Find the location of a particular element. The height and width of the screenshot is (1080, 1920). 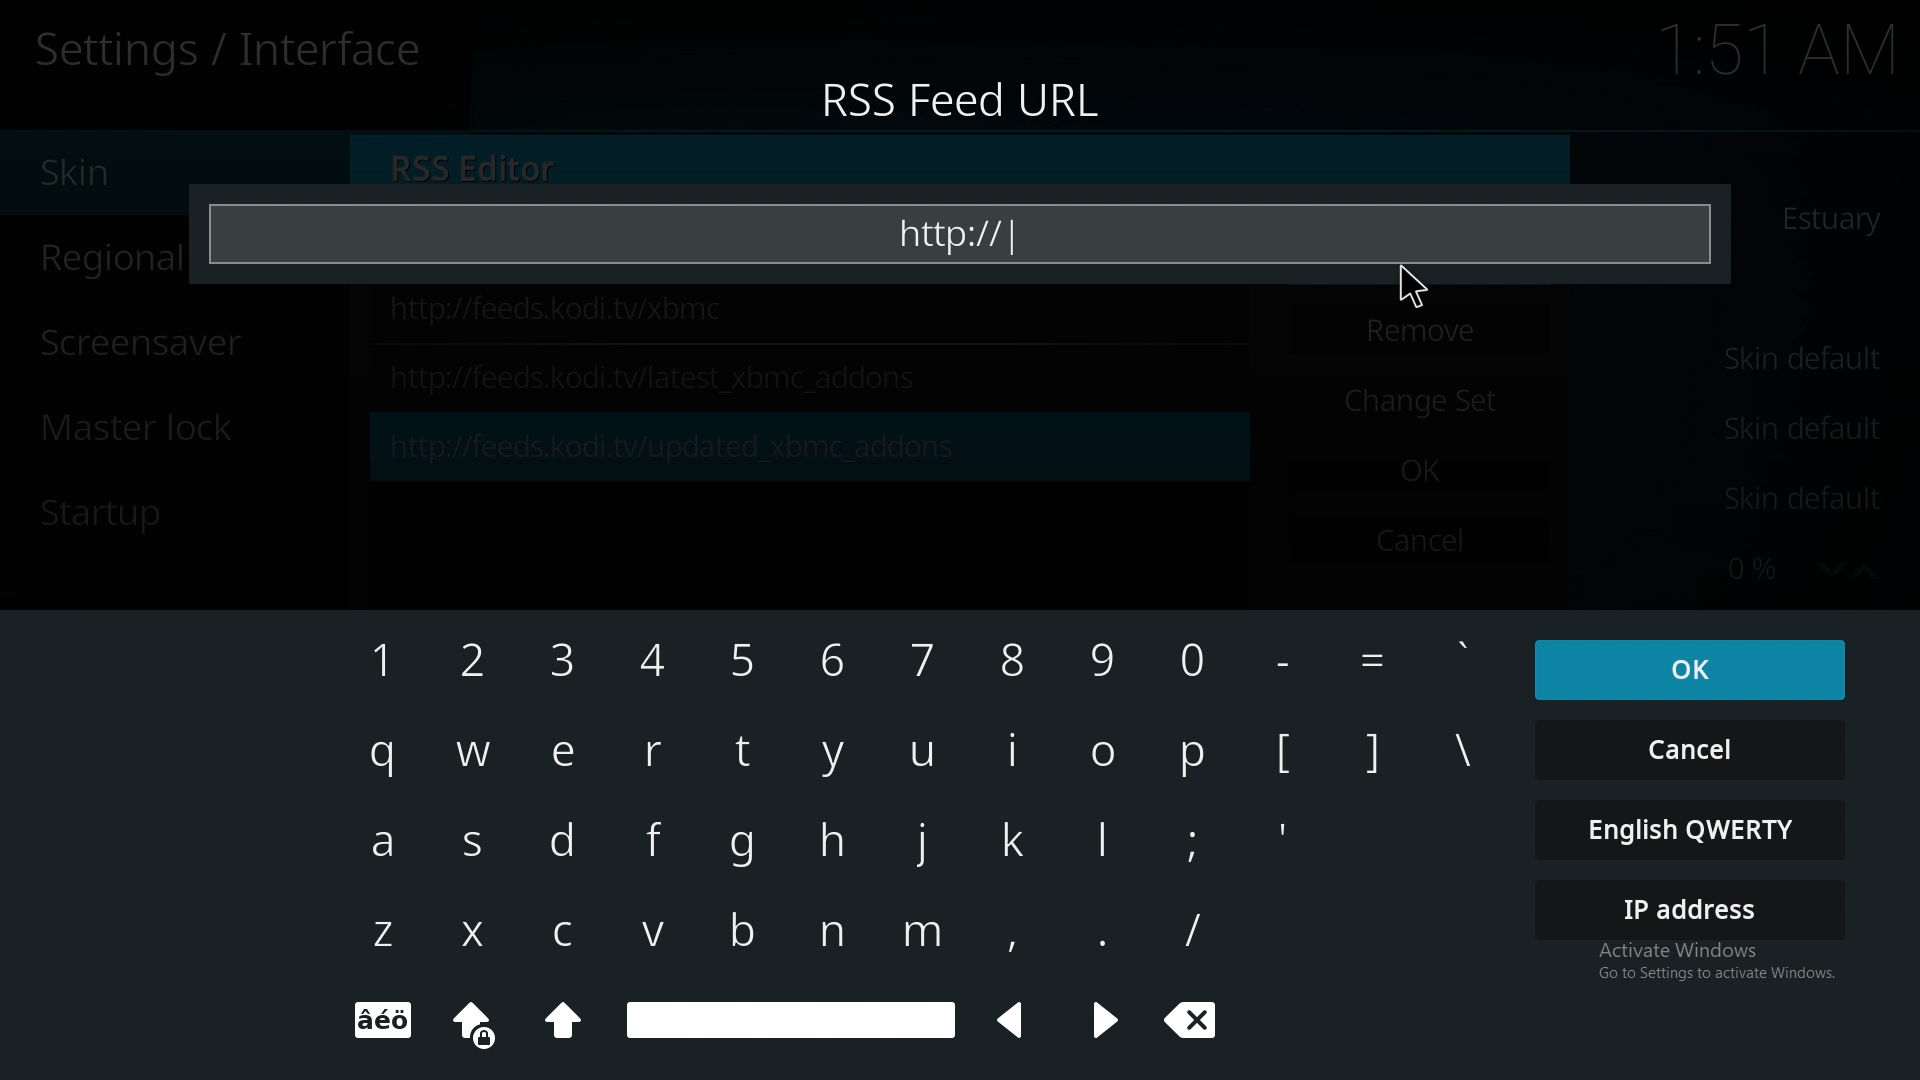

keyboard Input is located at coordinates (564, 1024).